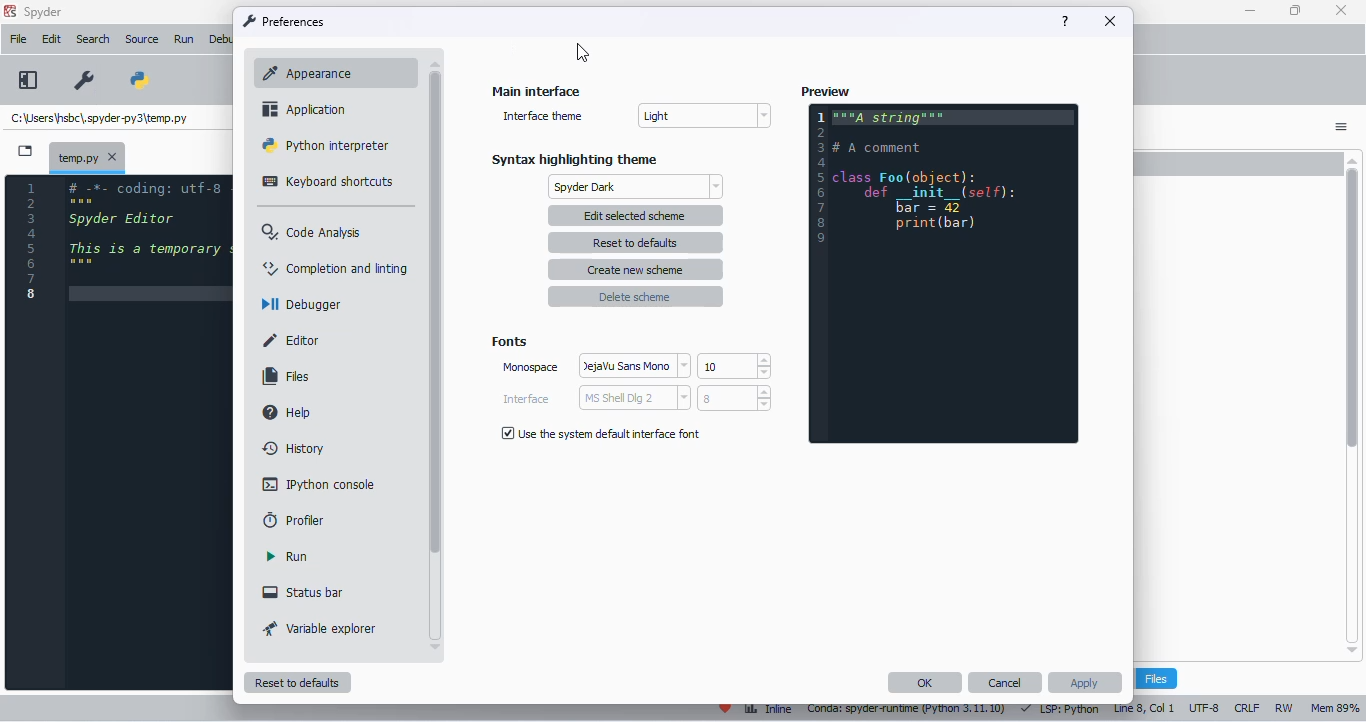 This screenshot has height=722, width=1366. What do you see at coordinates (75, 157) in the screenshot?
I see `temporary file` at bounding box center [75, 157].